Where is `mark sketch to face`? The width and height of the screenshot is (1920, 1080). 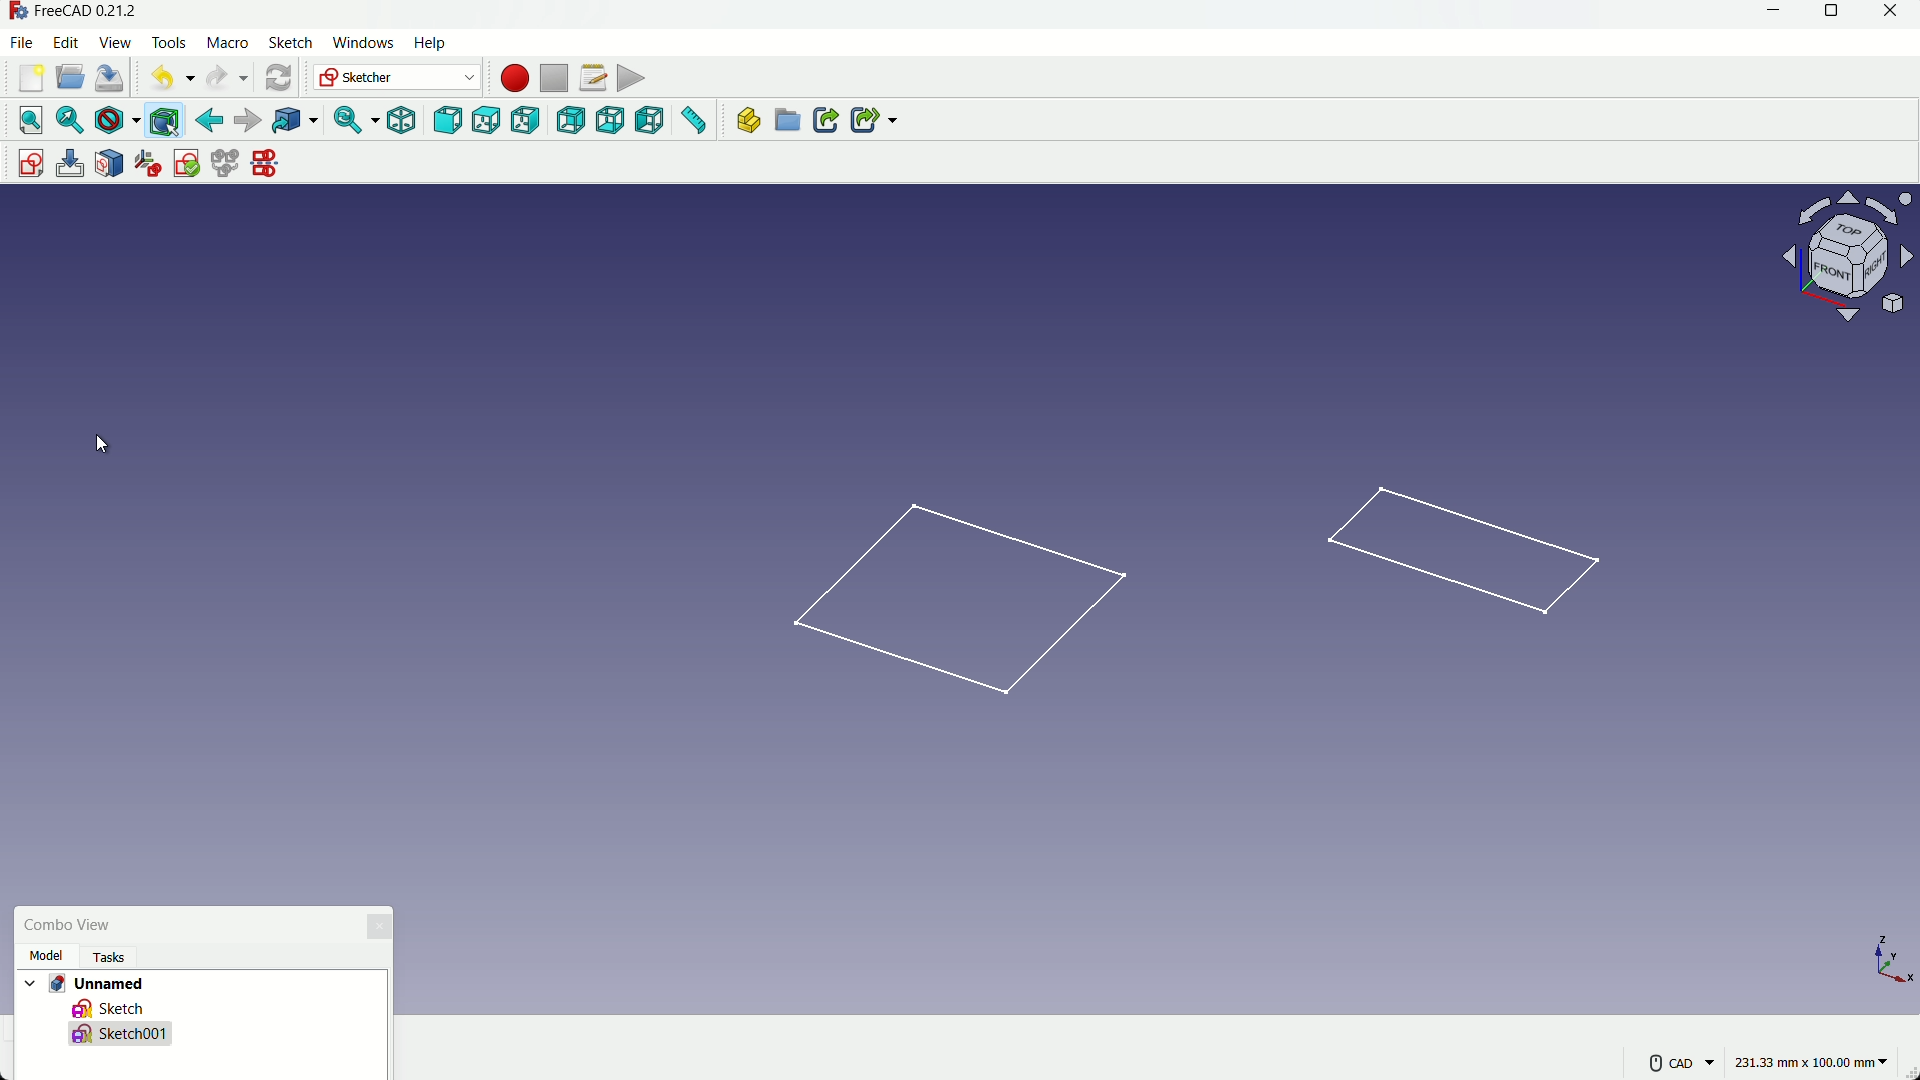
mark sketch to face is located at coordinates (107, 164).